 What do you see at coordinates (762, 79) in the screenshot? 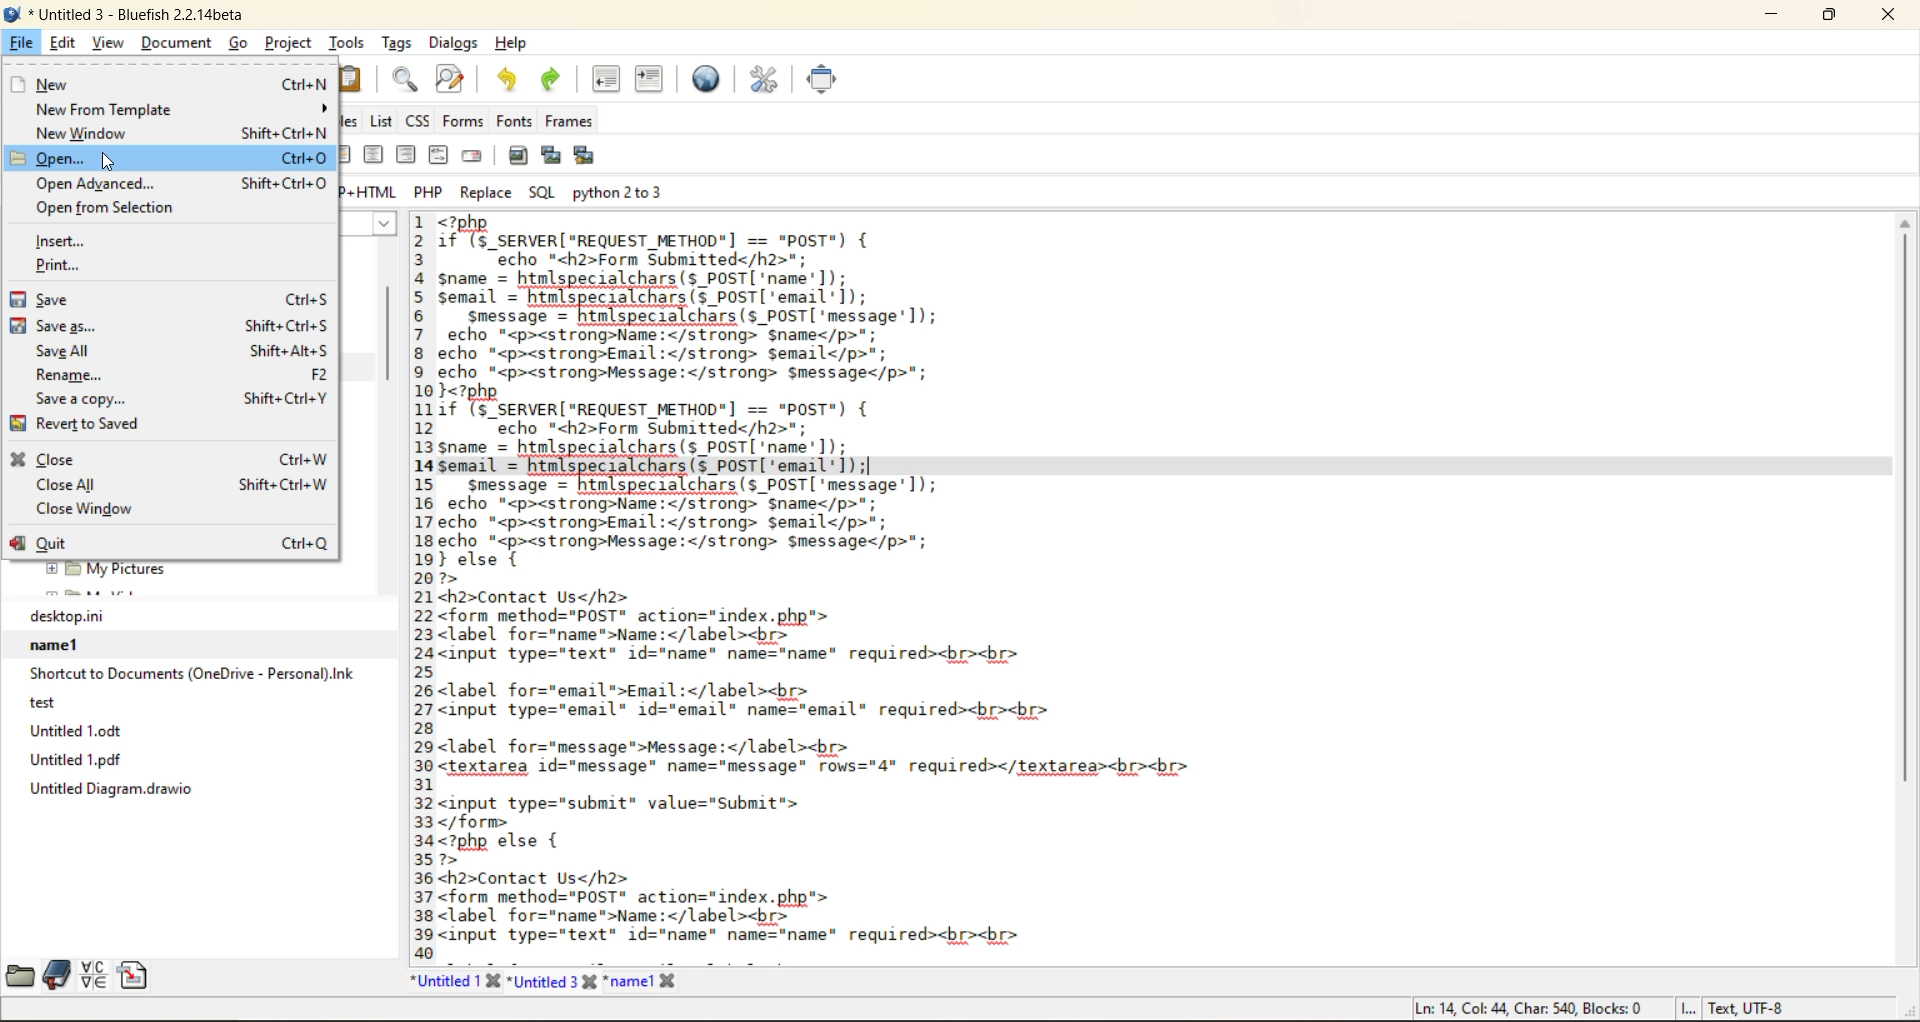
I see `edit preferences` at bounding box center [762, 79].